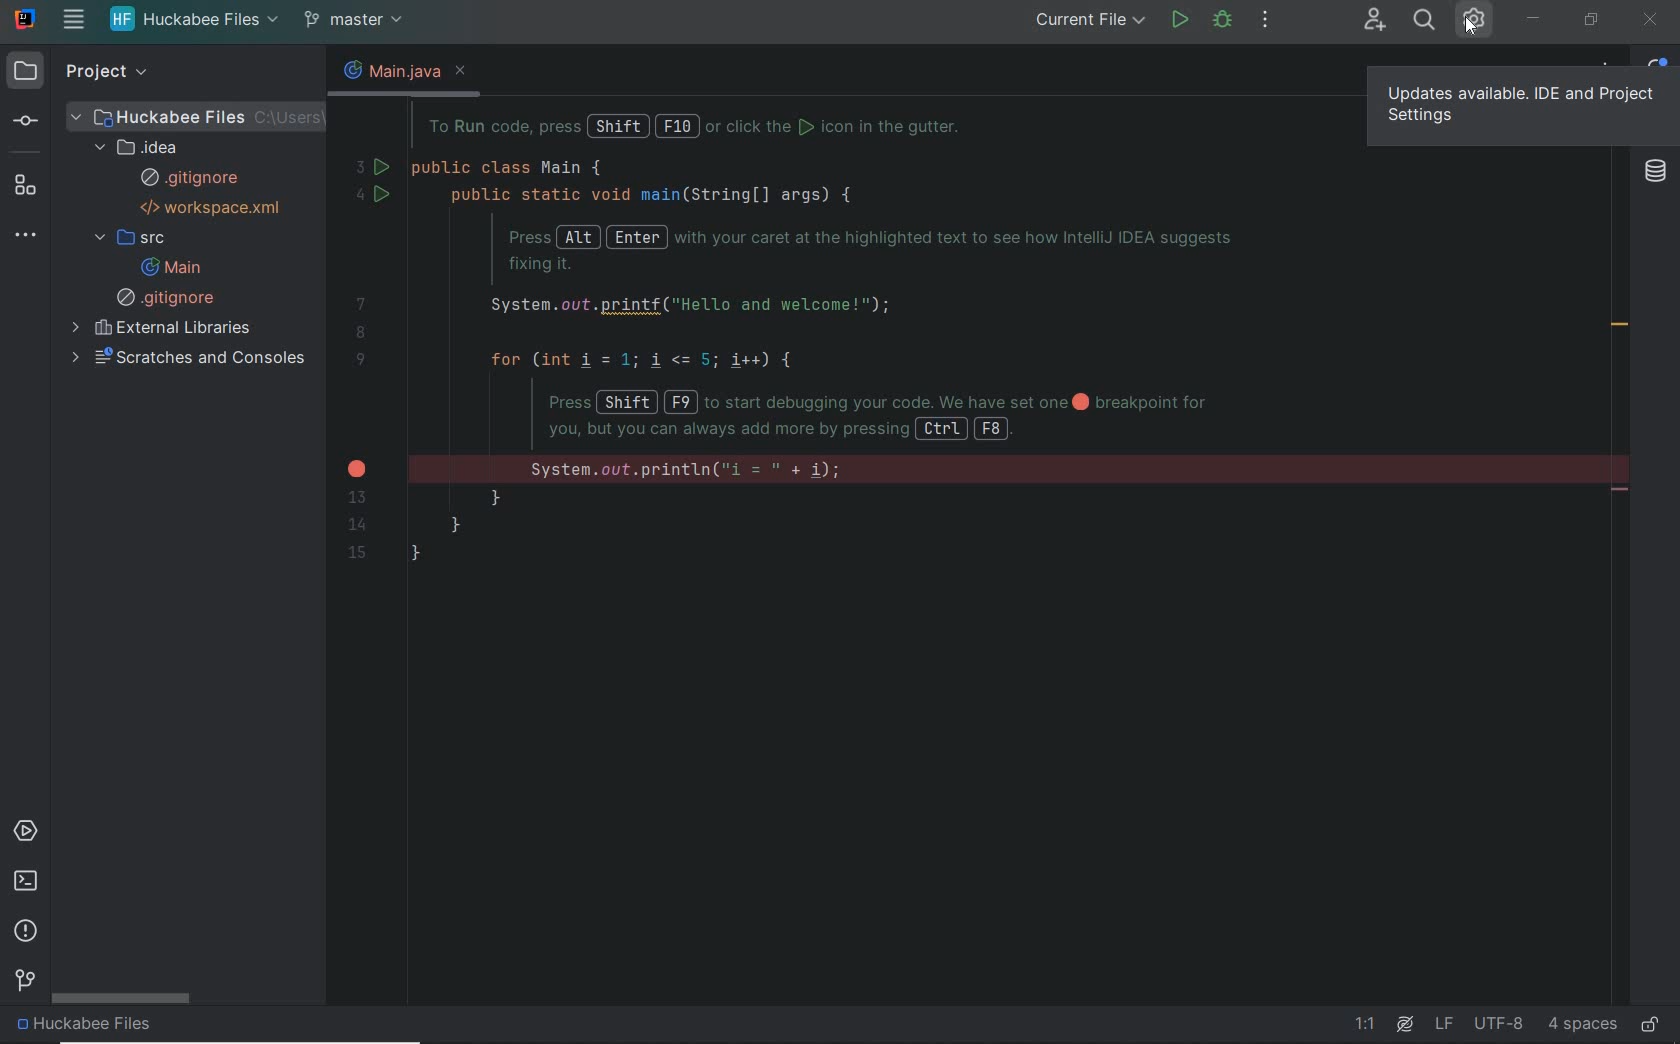 The image size is (1680, 1044). I want to click on main, so click(170, 267).